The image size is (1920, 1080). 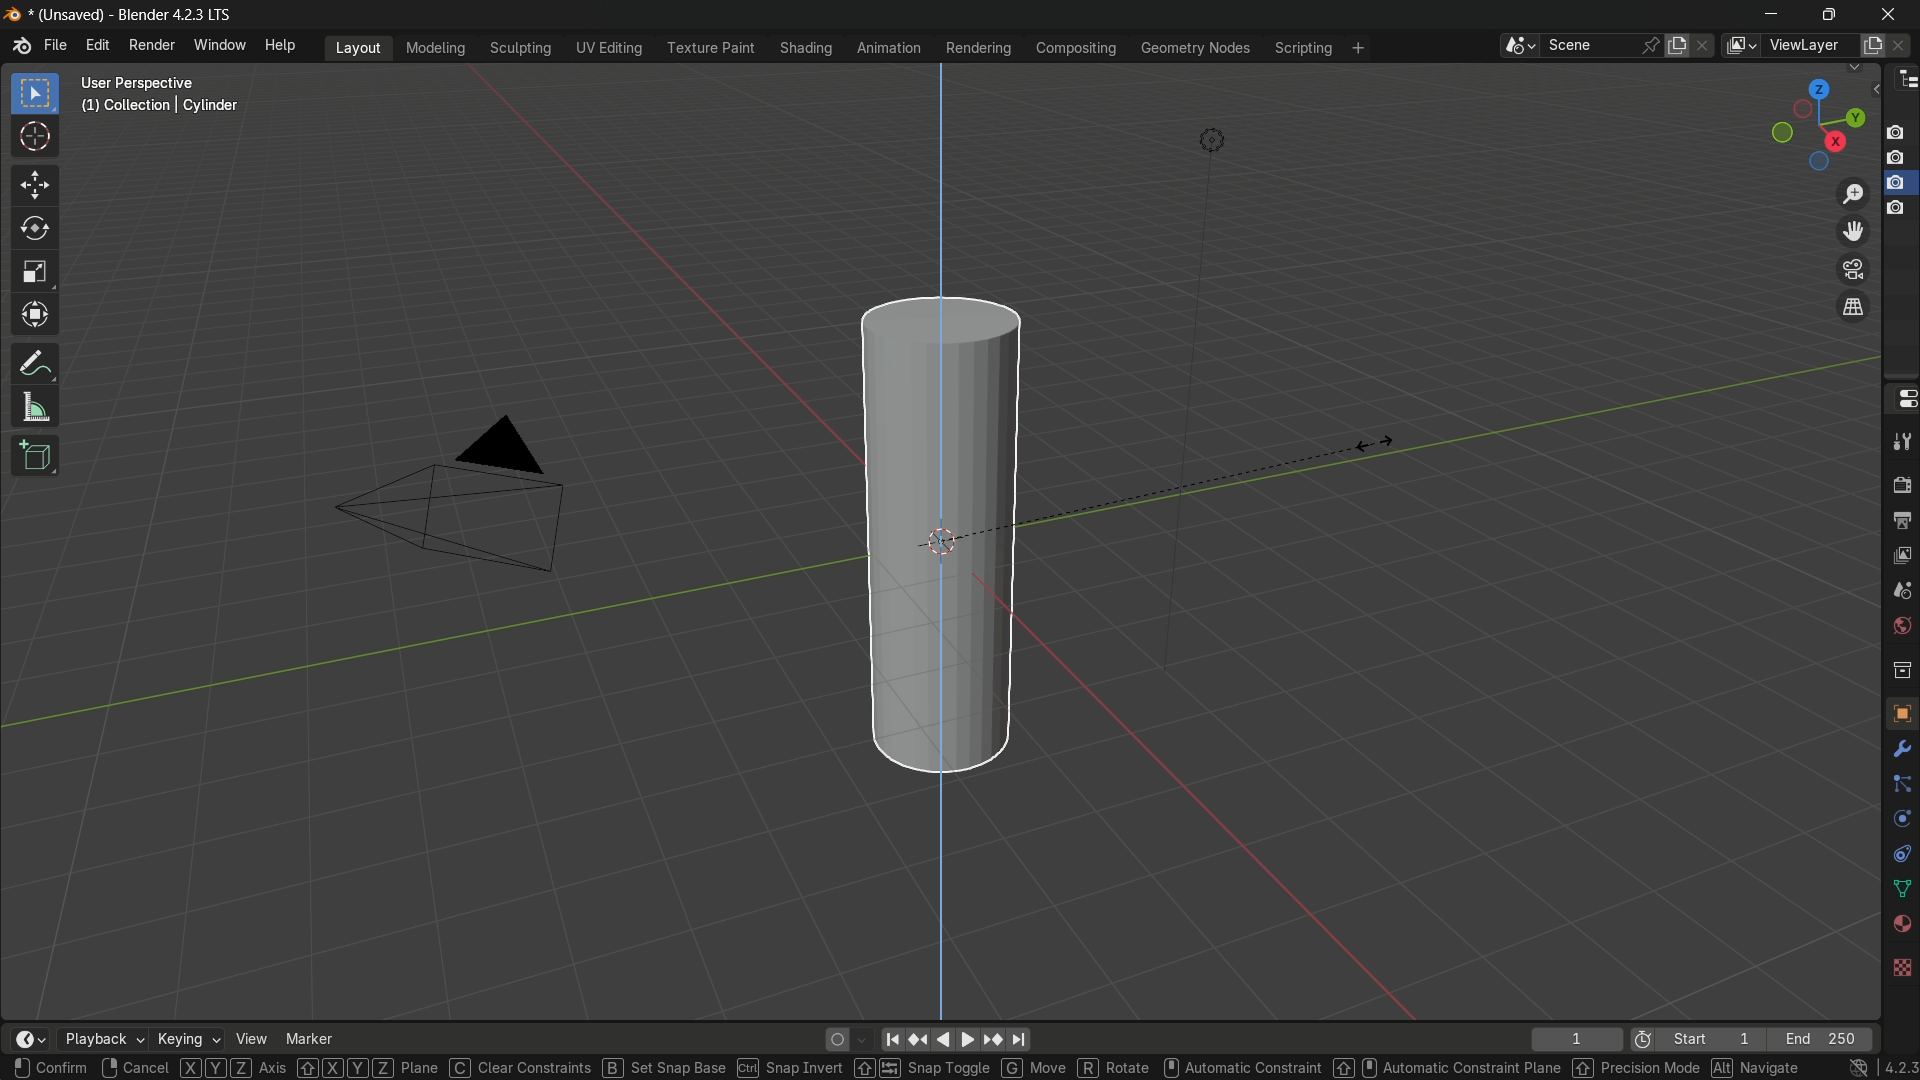 What do you see at coordinates (1590, 46) in the screenshot?
I see `scene` at bounding box center [1590, 46].